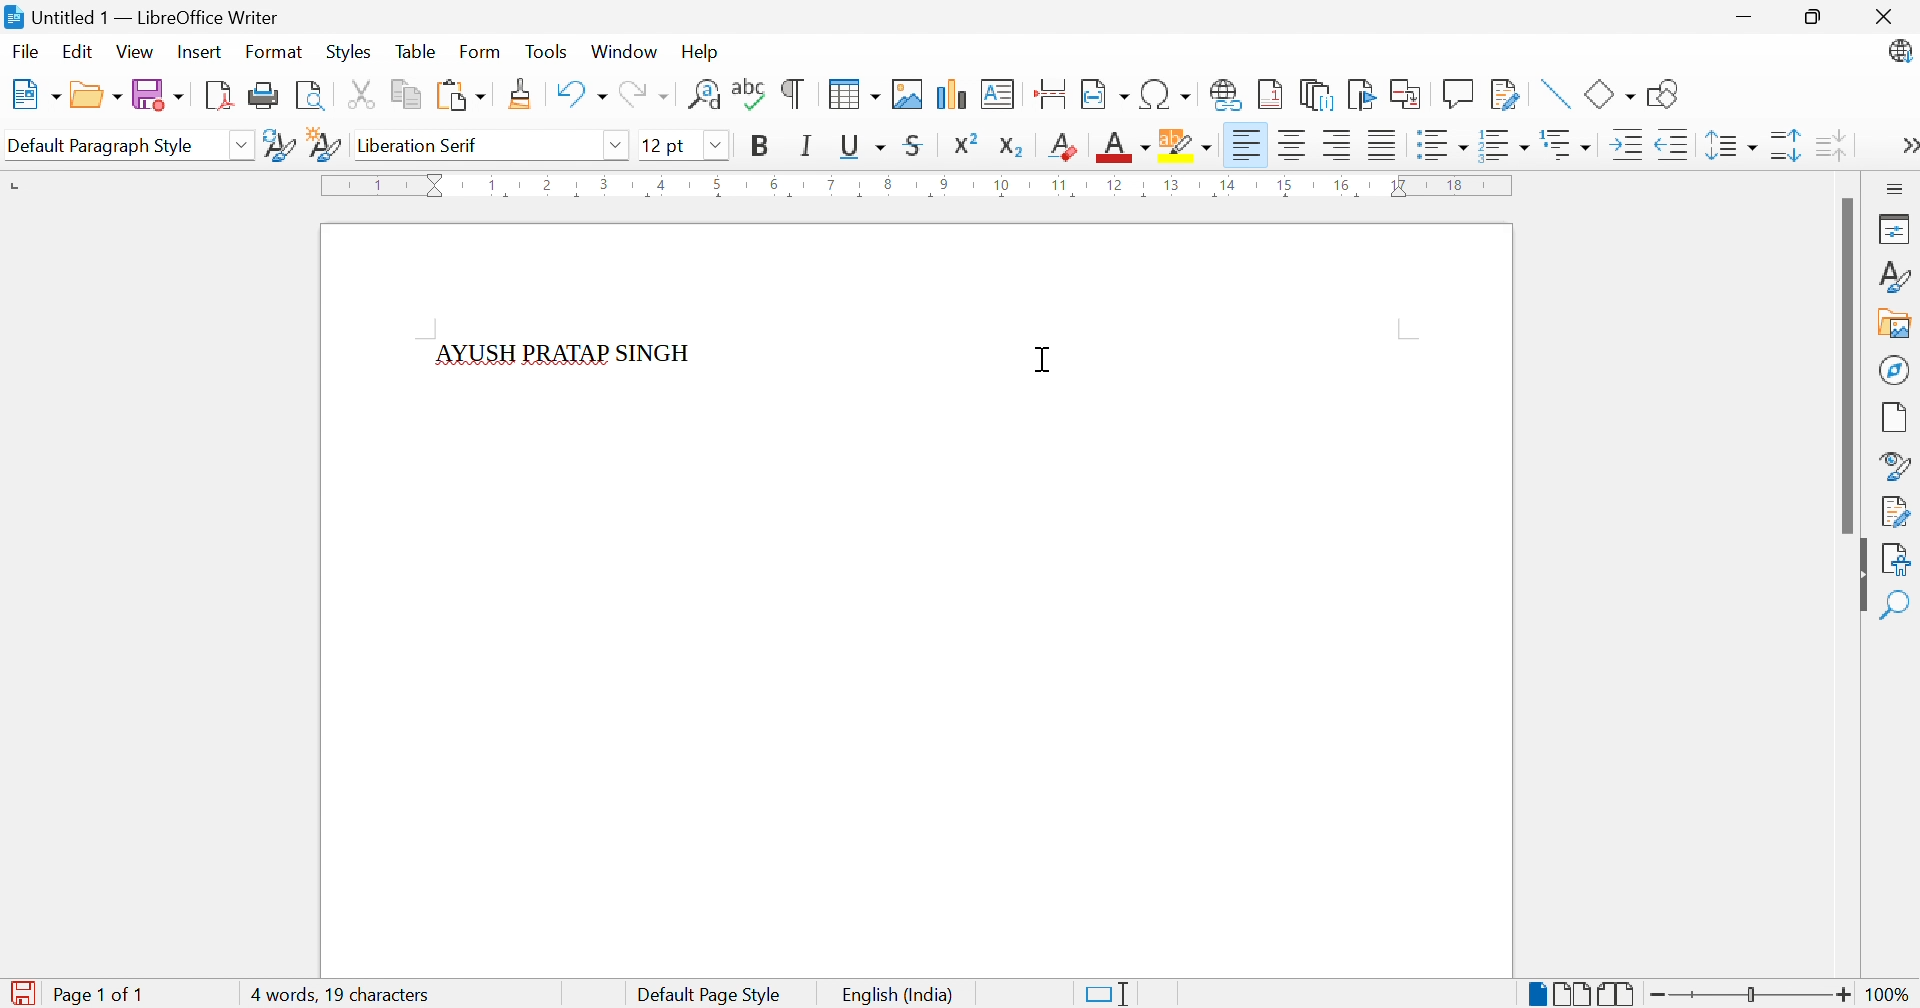  I want to click on Underline, so click(862, 147).